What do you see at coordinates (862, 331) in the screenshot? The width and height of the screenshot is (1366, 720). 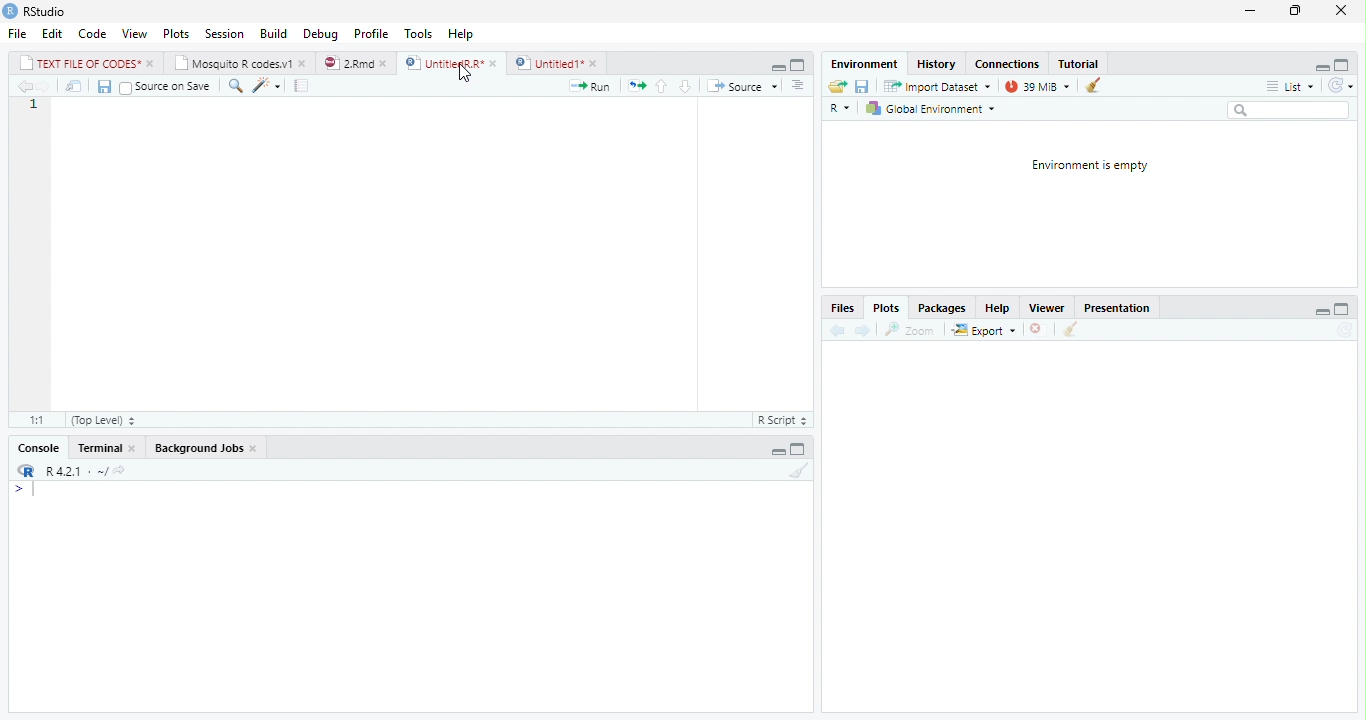 I see `Next` at bounding box center [862, 331].